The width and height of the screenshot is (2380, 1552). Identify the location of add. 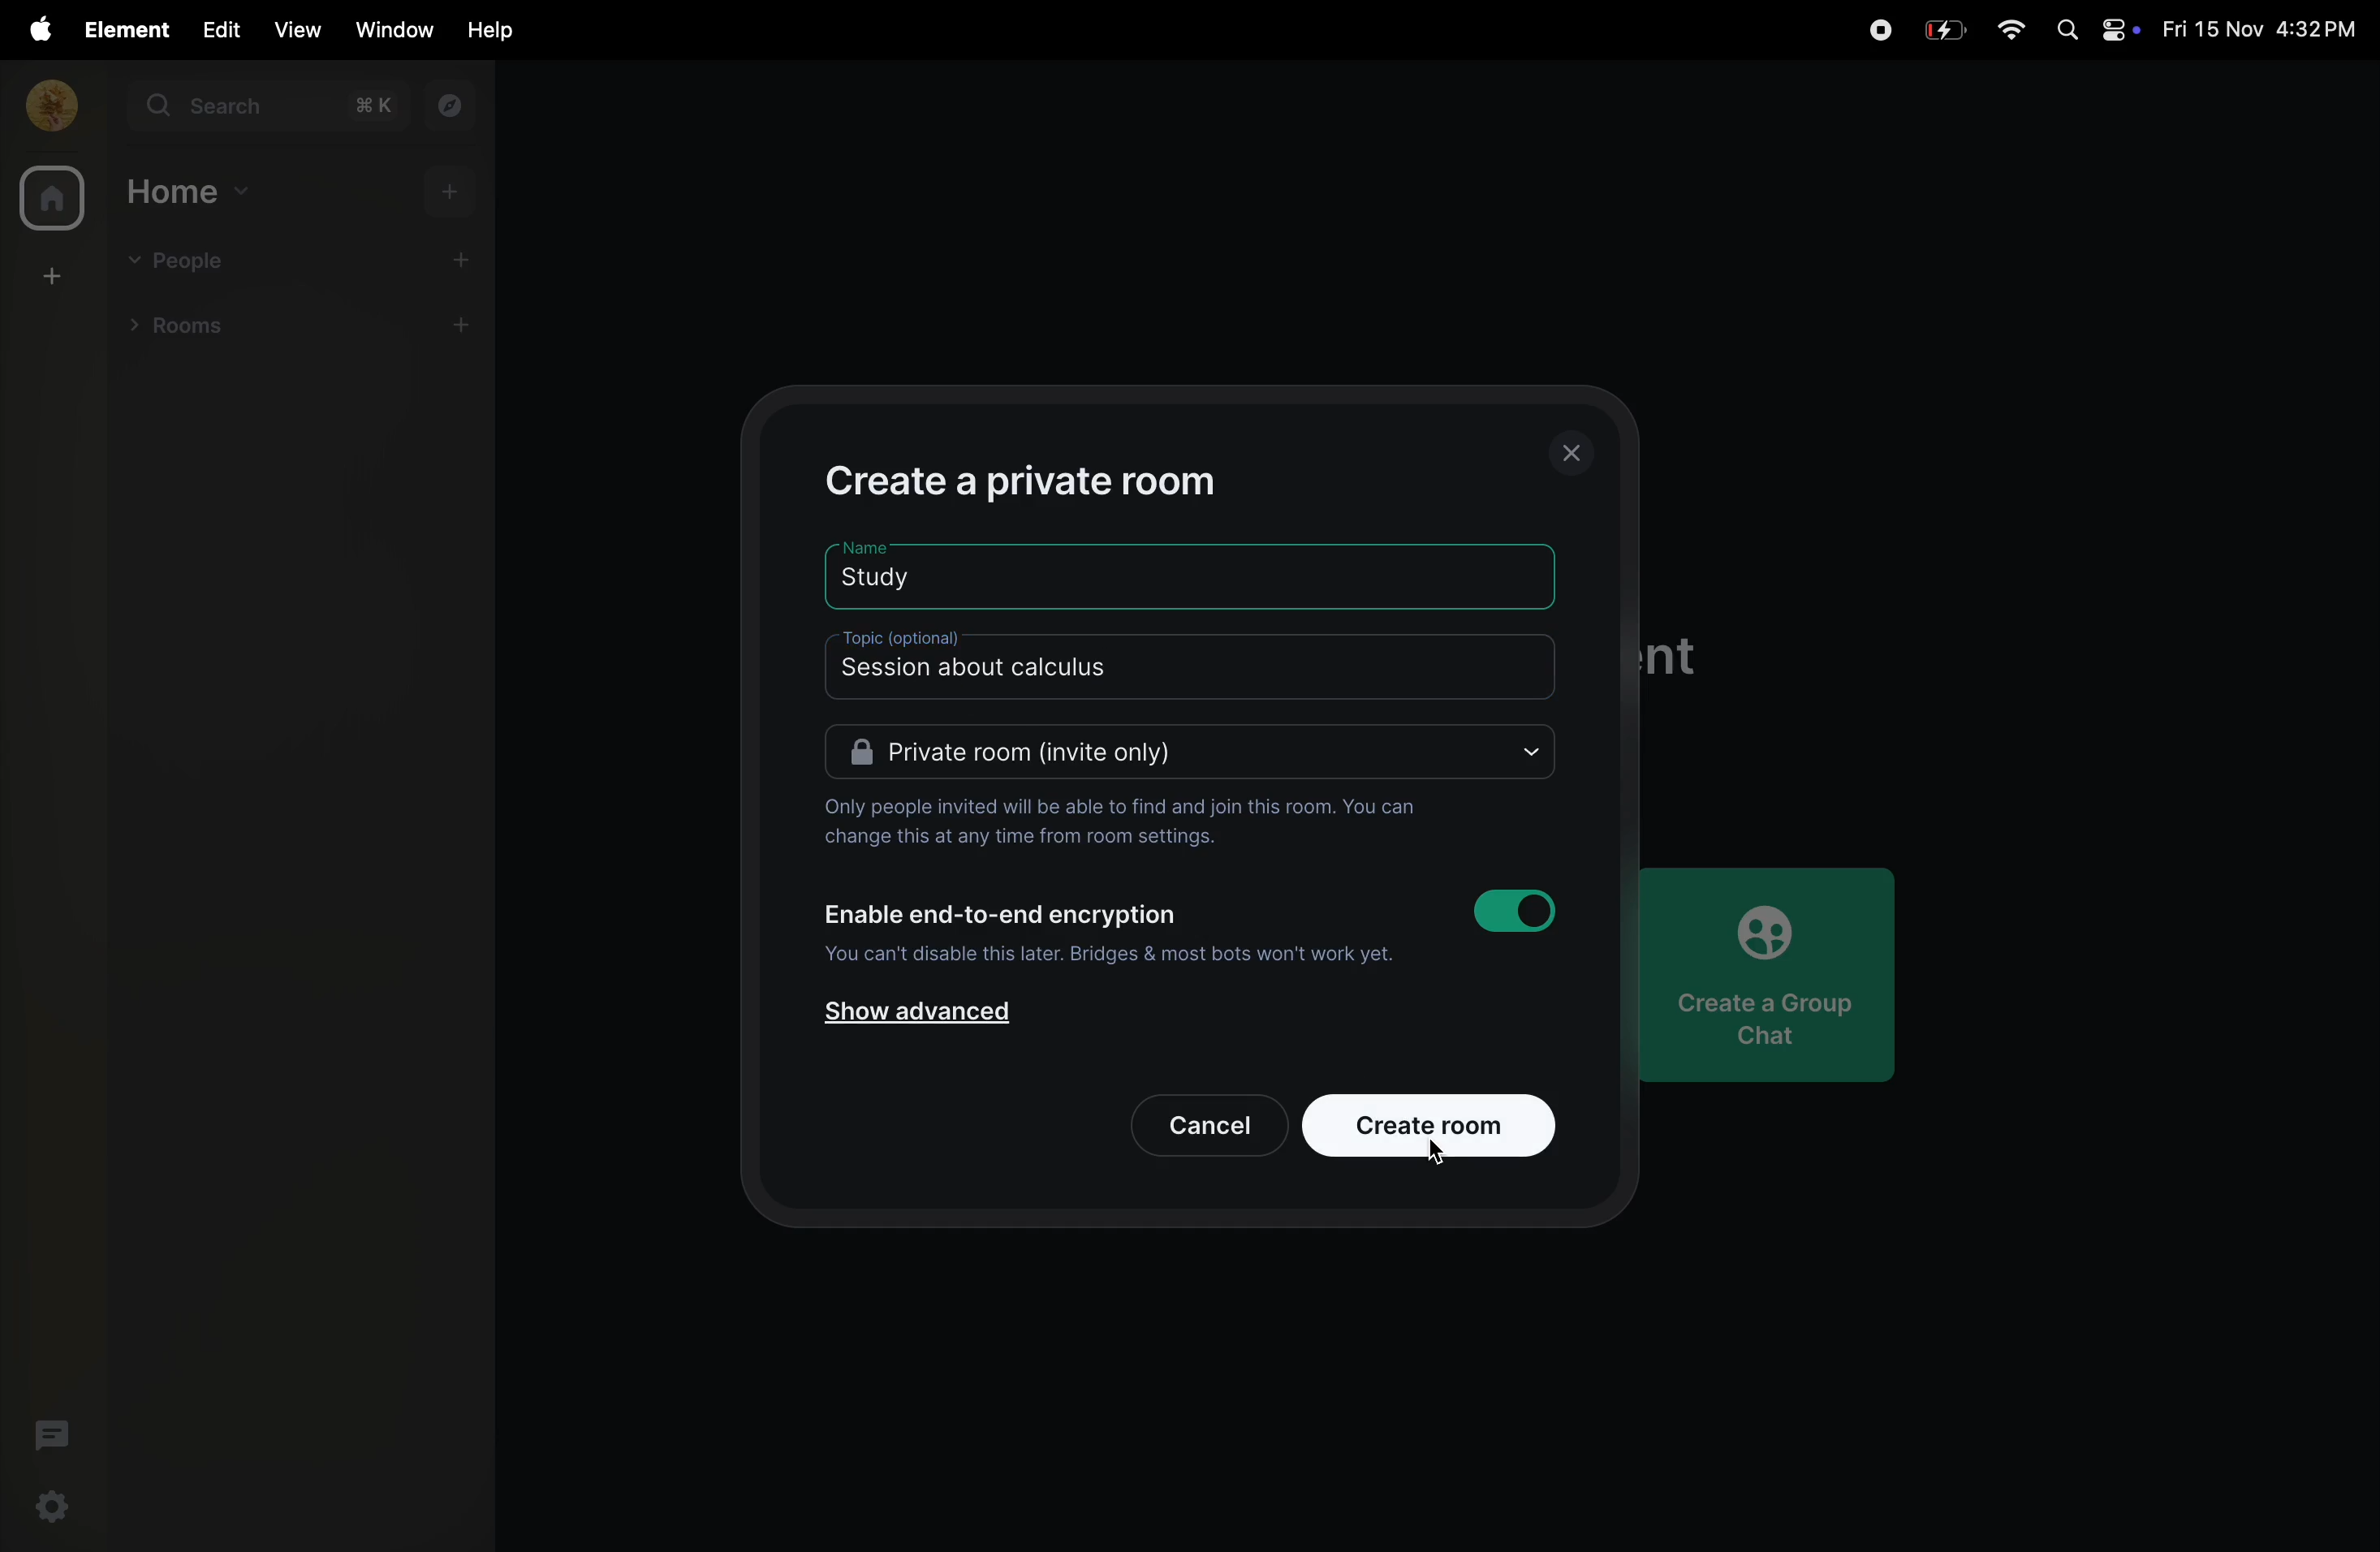
(453, 195).